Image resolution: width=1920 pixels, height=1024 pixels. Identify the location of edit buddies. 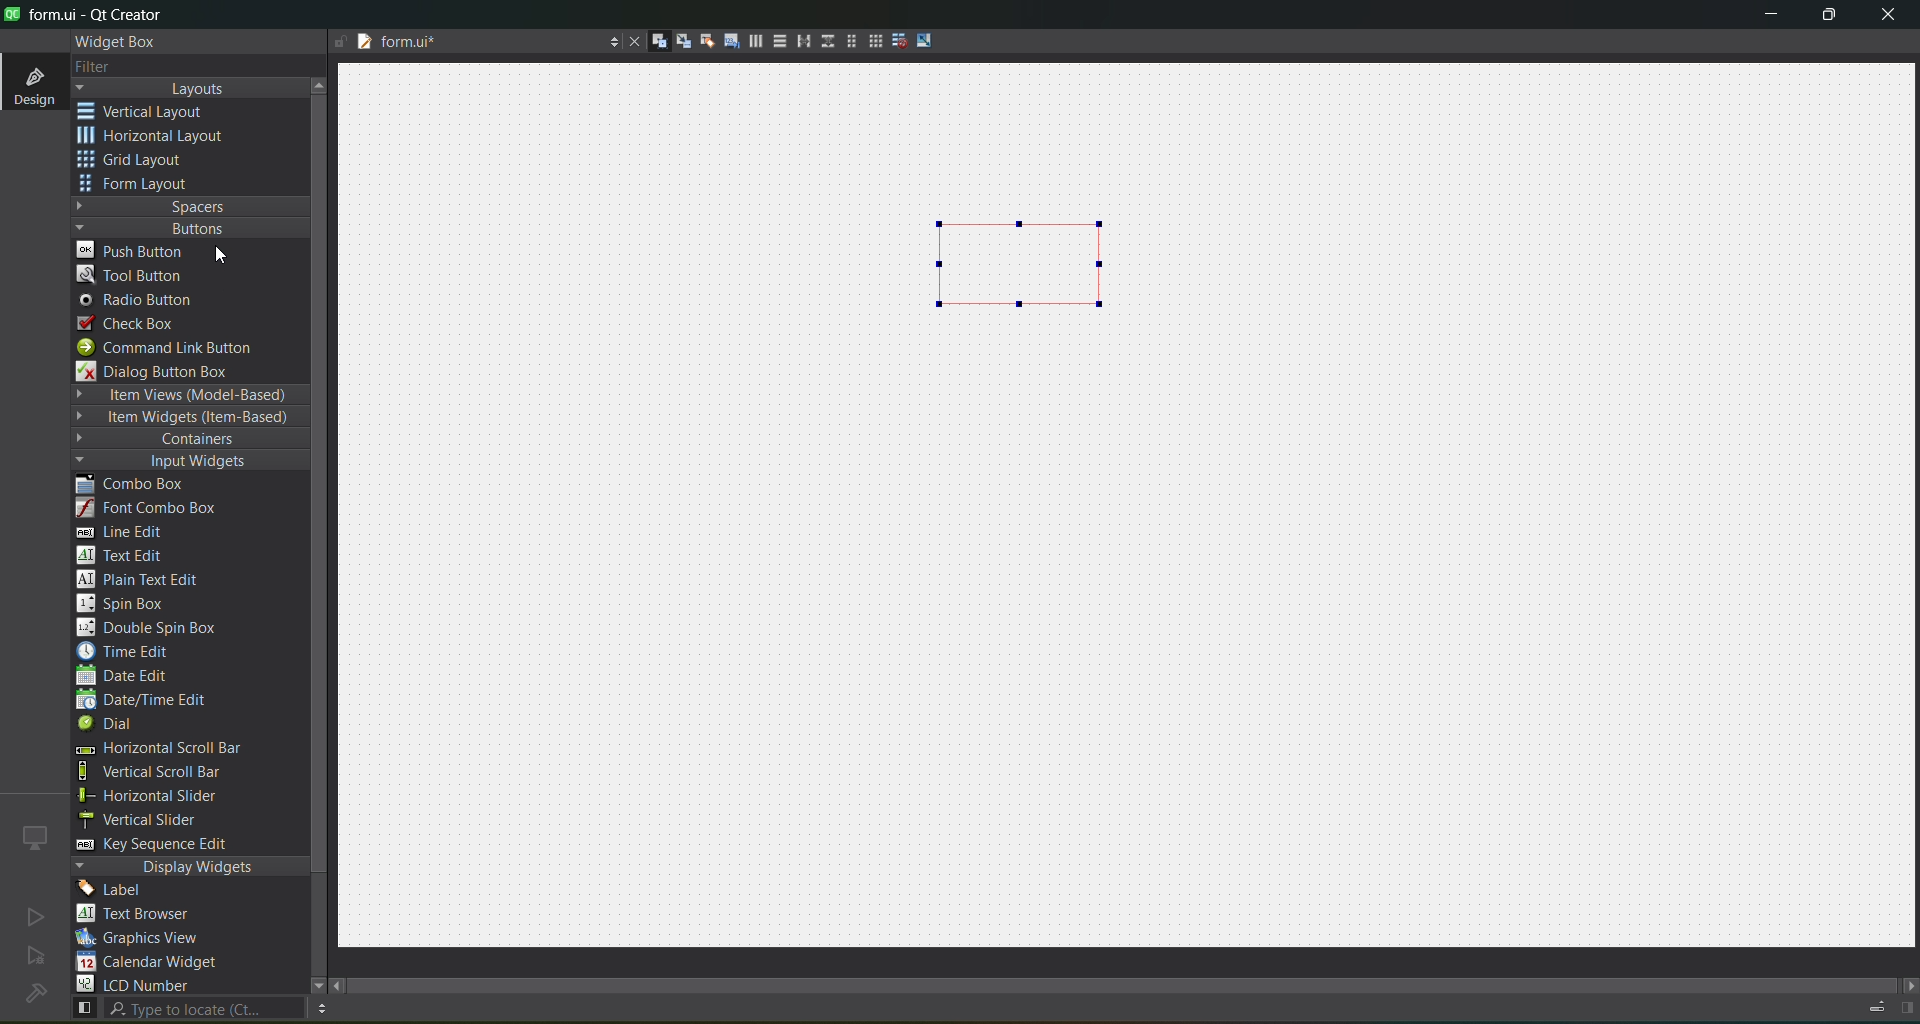
(700, 41).